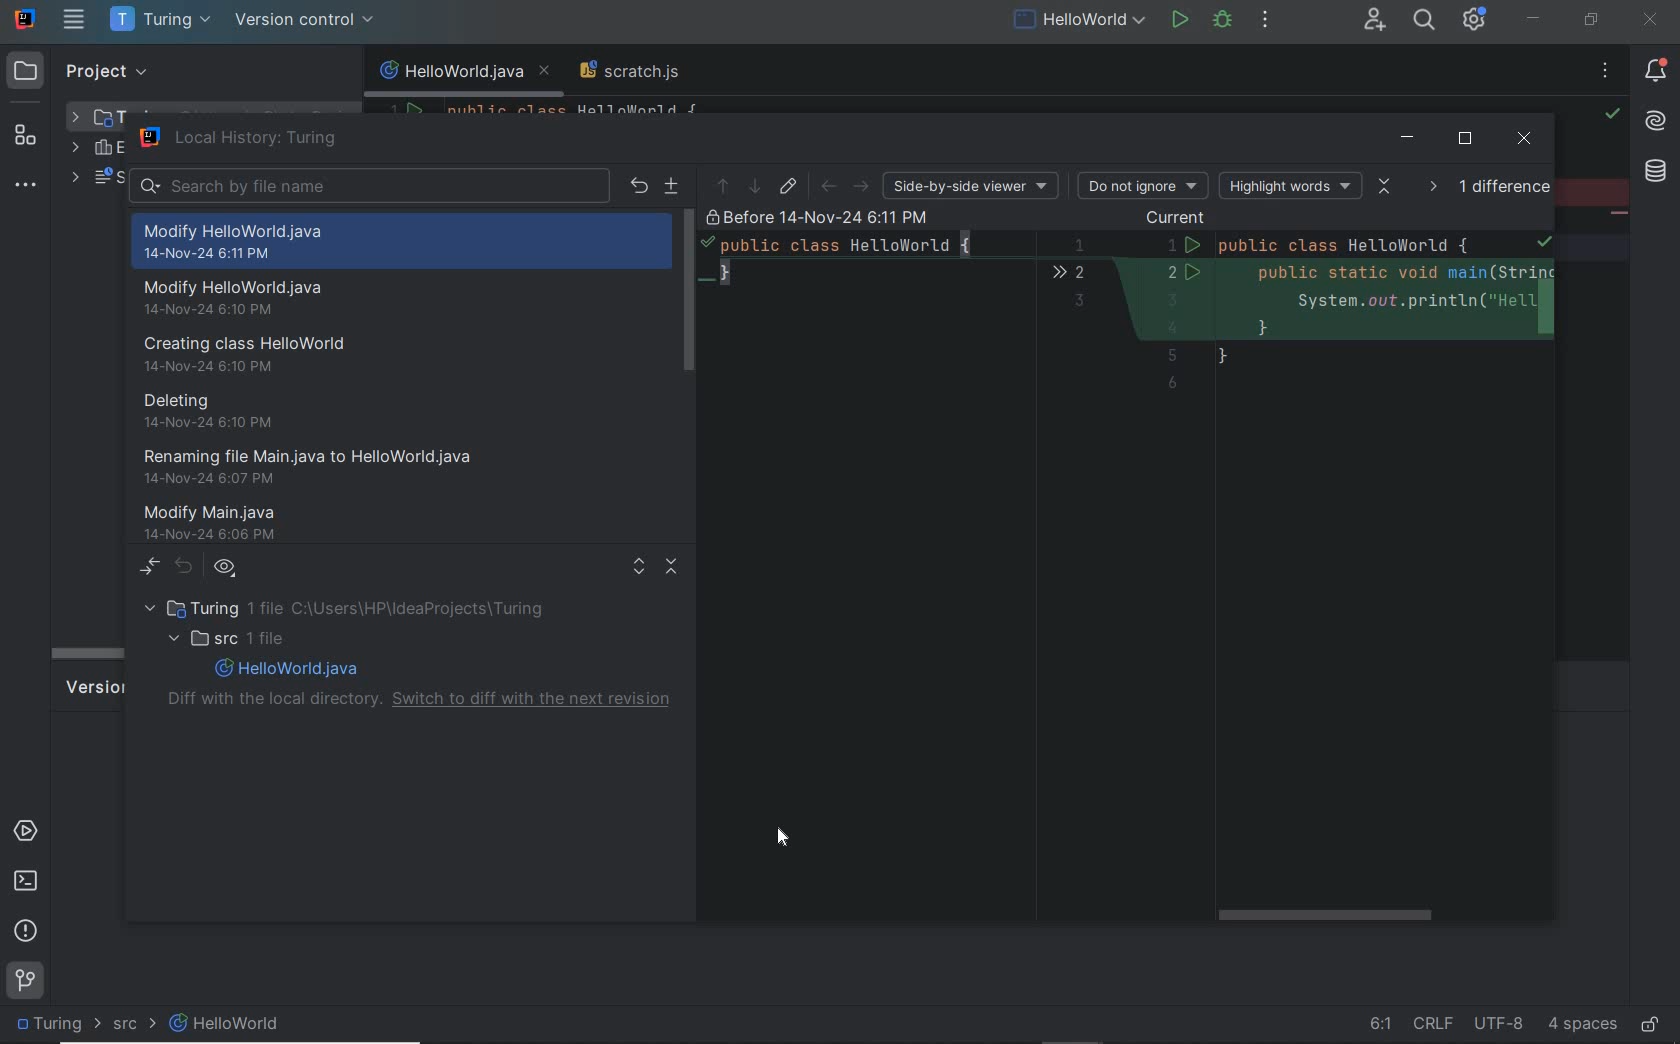 The width and height of the screenshot is (1680, 1044). What do you see at coordinates (1145, 185) in the screenshot?
I see `do not ignore` at bounding box center [1145, 185].